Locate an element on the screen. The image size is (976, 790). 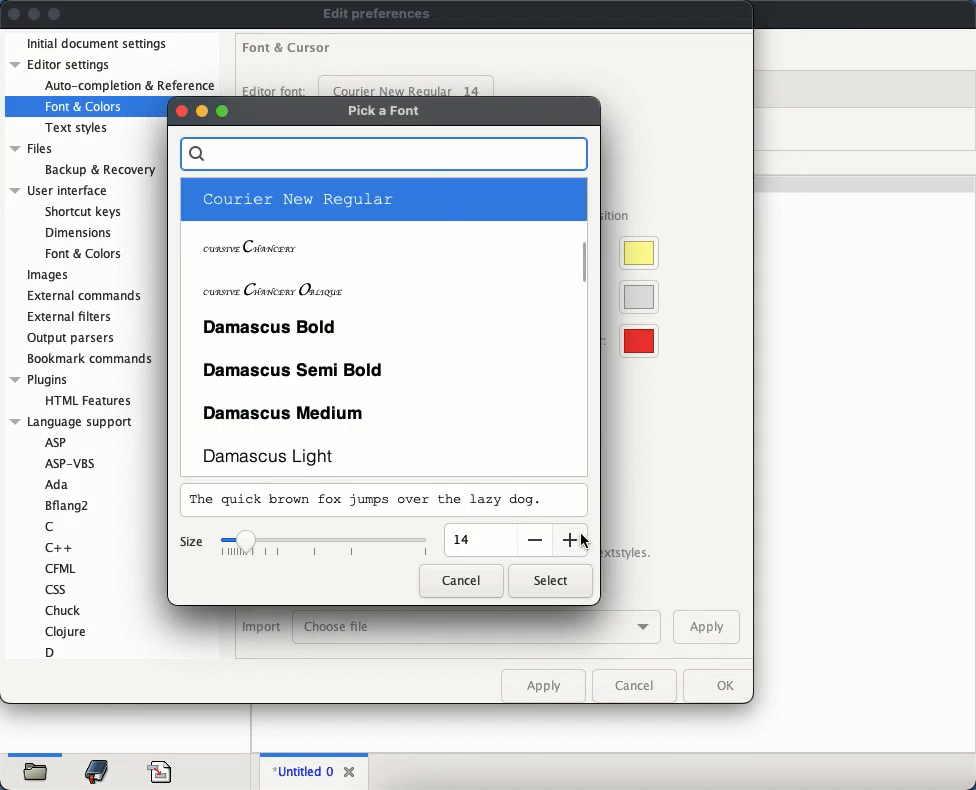
font & colors is located at coordinates (82, 253).